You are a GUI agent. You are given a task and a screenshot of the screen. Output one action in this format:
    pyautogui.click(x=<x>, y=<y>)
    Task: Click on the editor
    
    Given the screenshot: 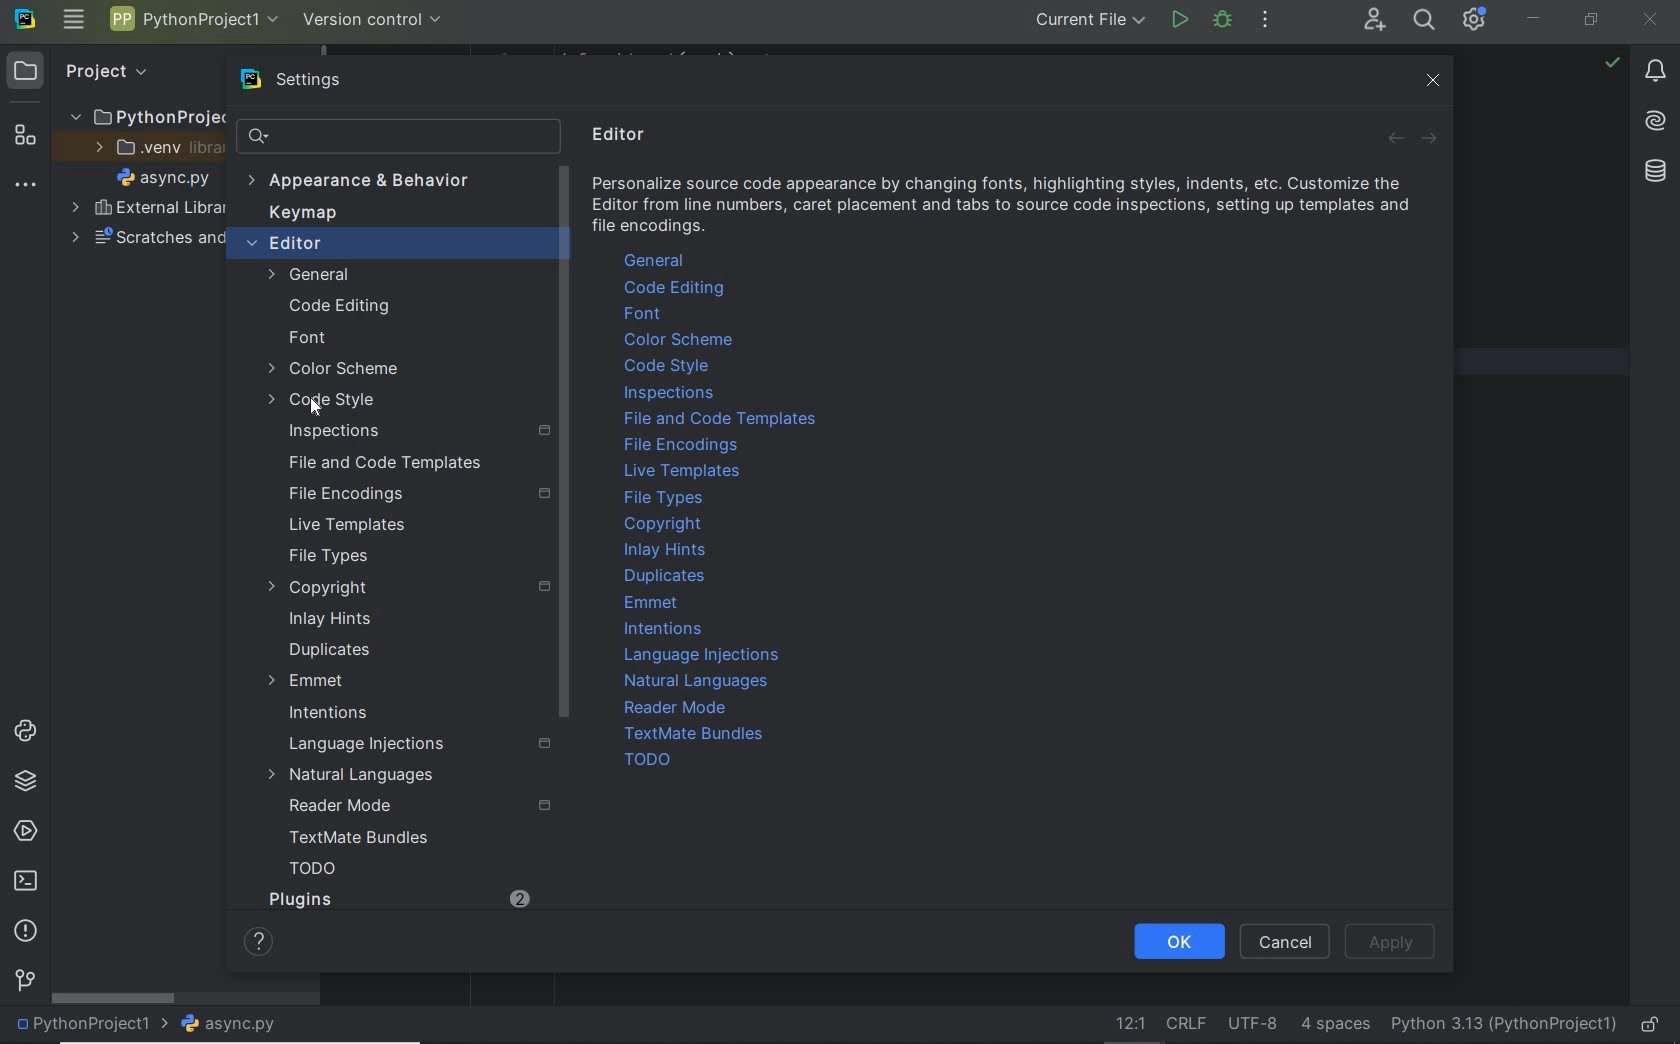 What is the action you would take?
    pyautogui.click(x=623, y=136)
    